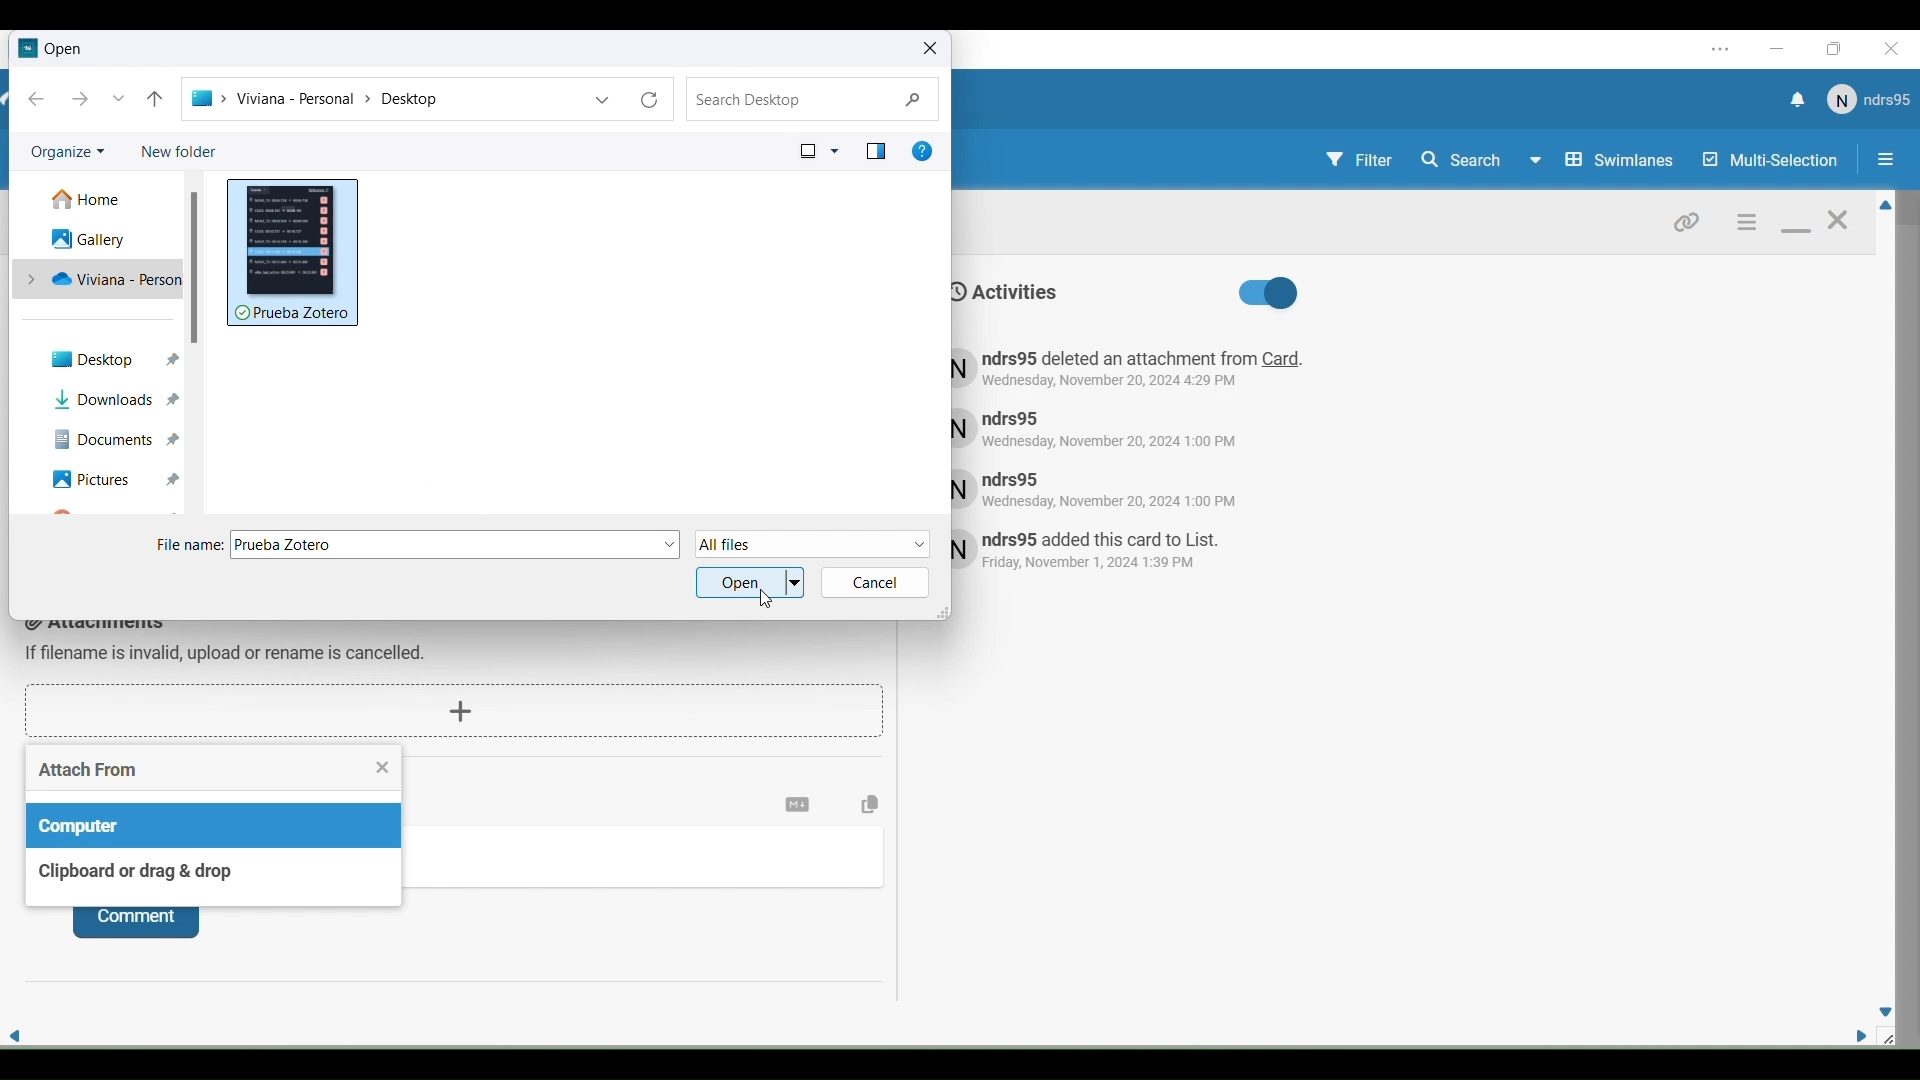 Image resolution: width=1920 pixels, height=1080 pixels. I want to click on View, so click(874, 151).